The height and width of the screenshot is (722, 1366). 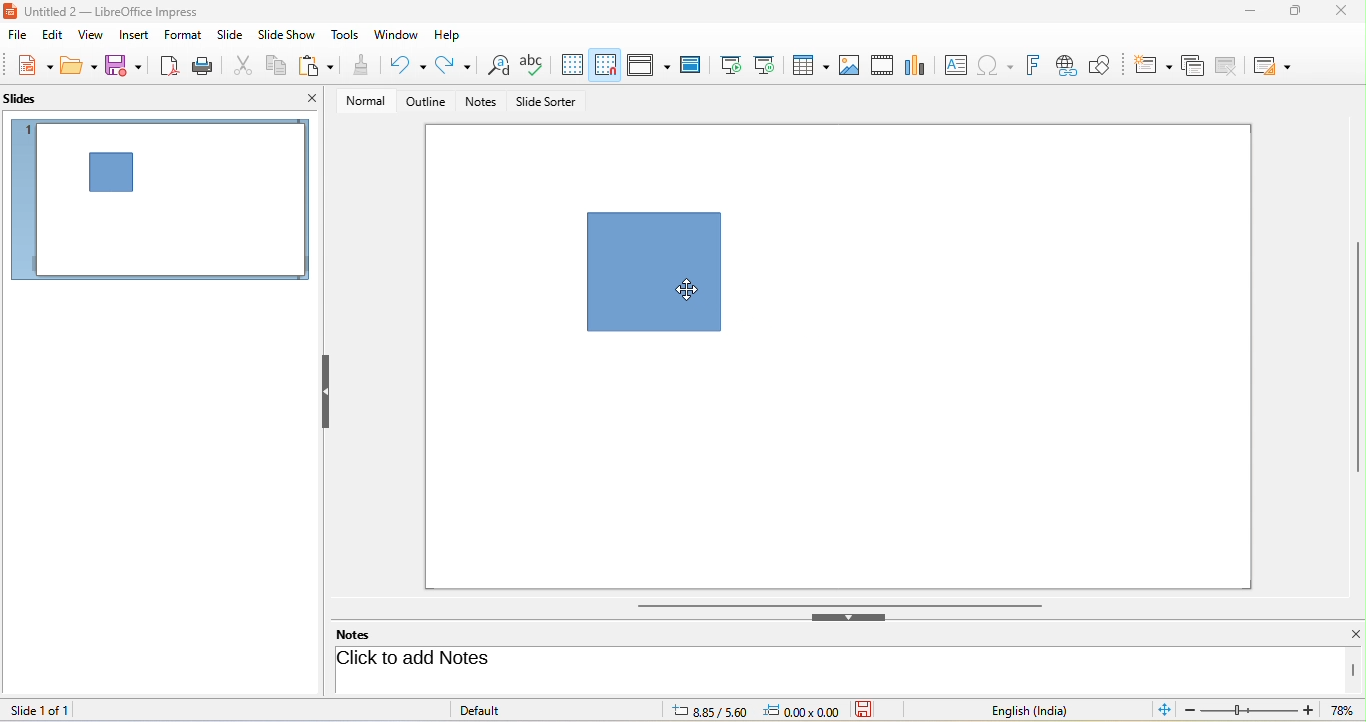 I want to click on slide 1 of 1, so click(x=47, y=709).